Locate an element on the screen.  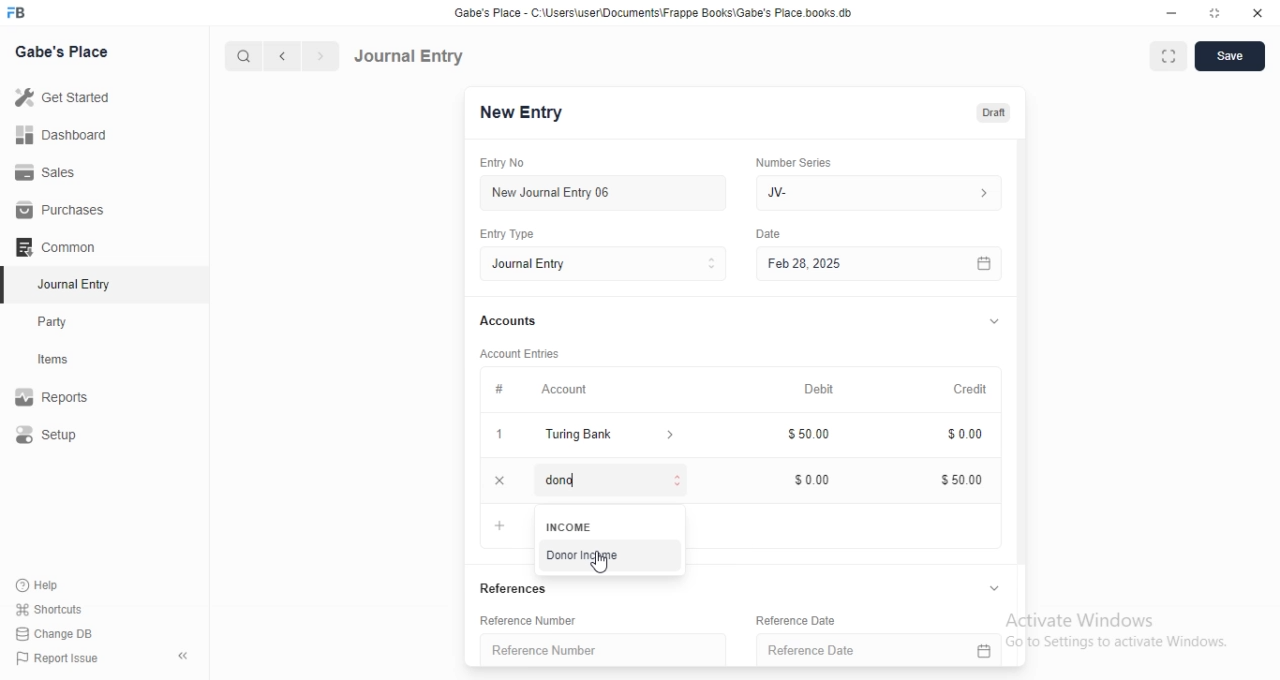
Get Started is located at coordinates (67, 97).